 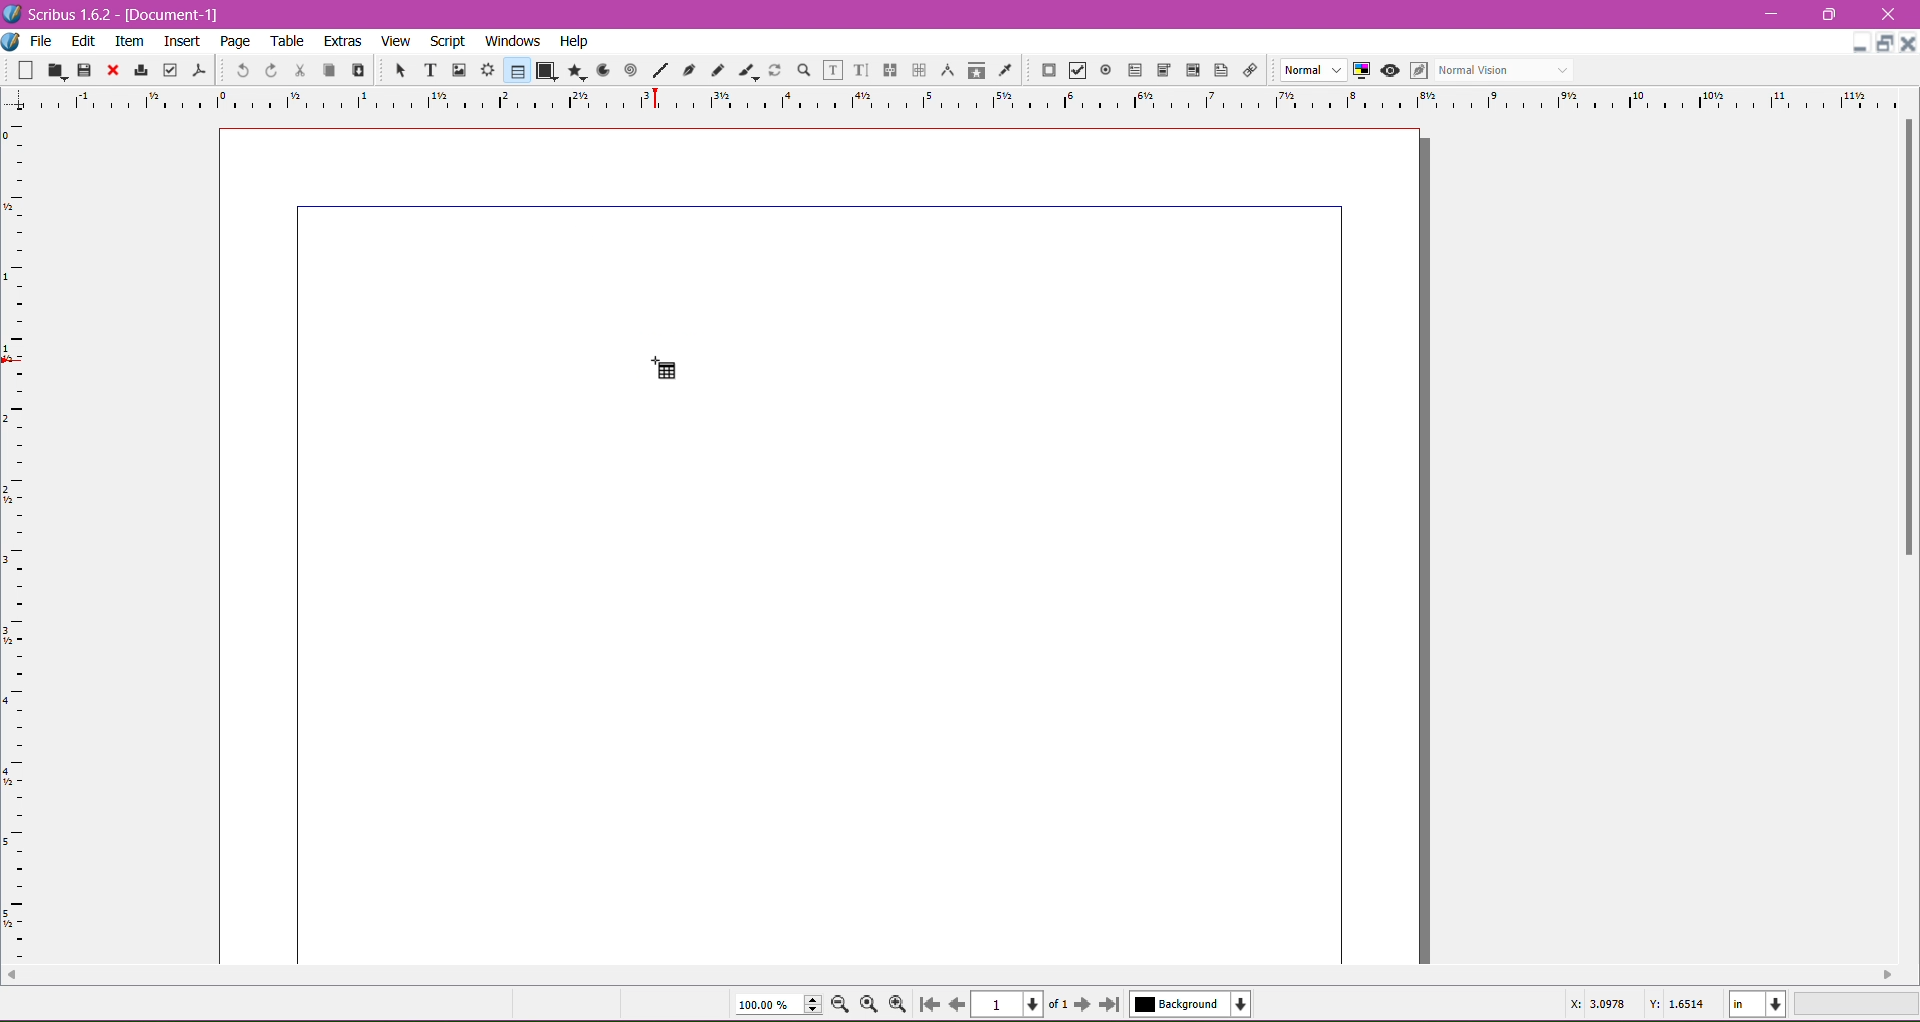 What do you see at coordinates (1010, 1002) in the screenshot?
I see `Current Page` at bounding box center [1010, 1002].